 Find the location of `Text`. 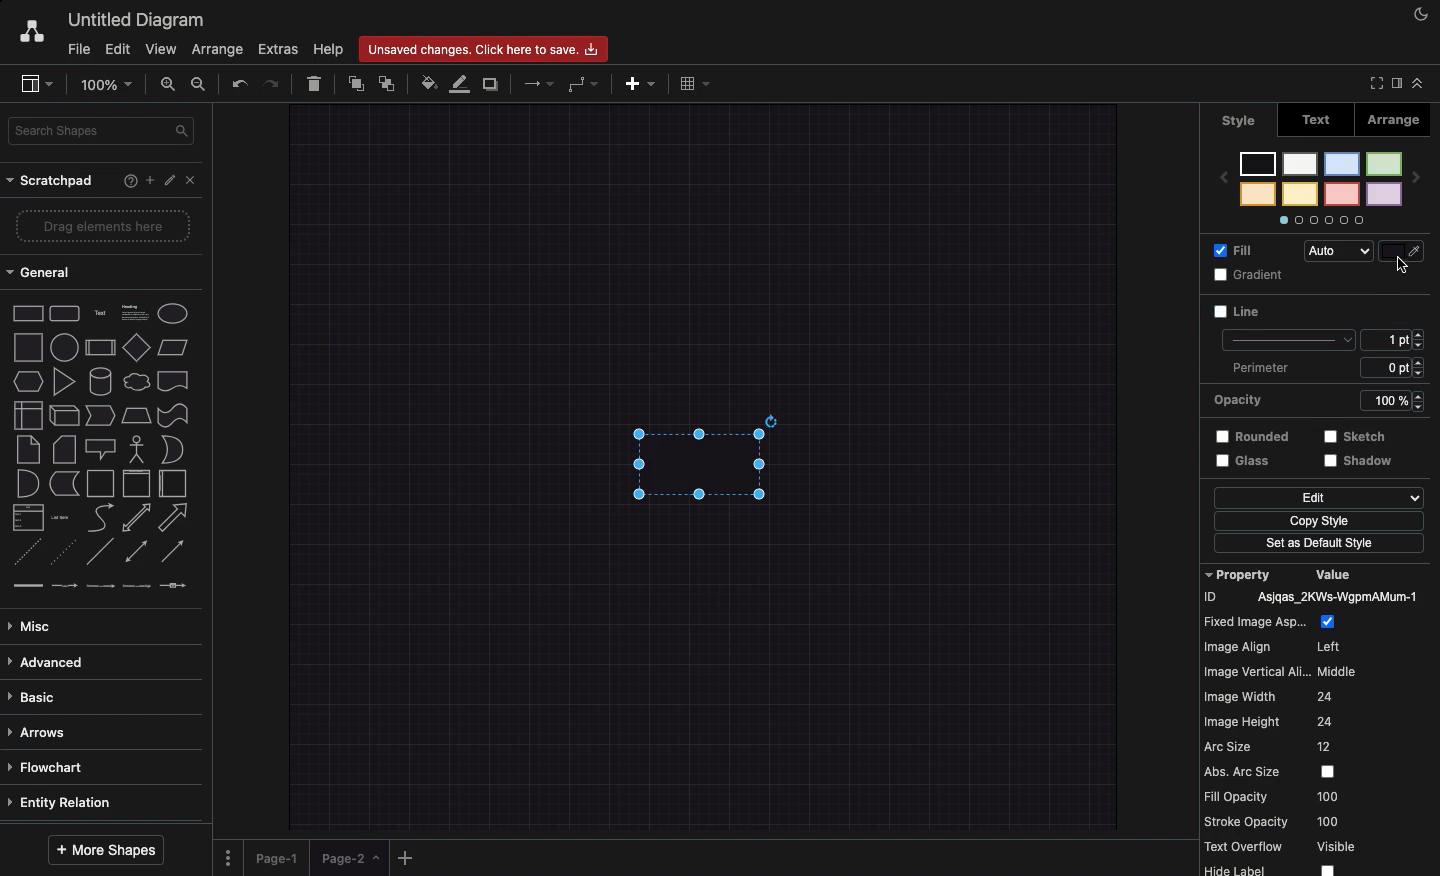

Text is located at coordinates (1323, 118).